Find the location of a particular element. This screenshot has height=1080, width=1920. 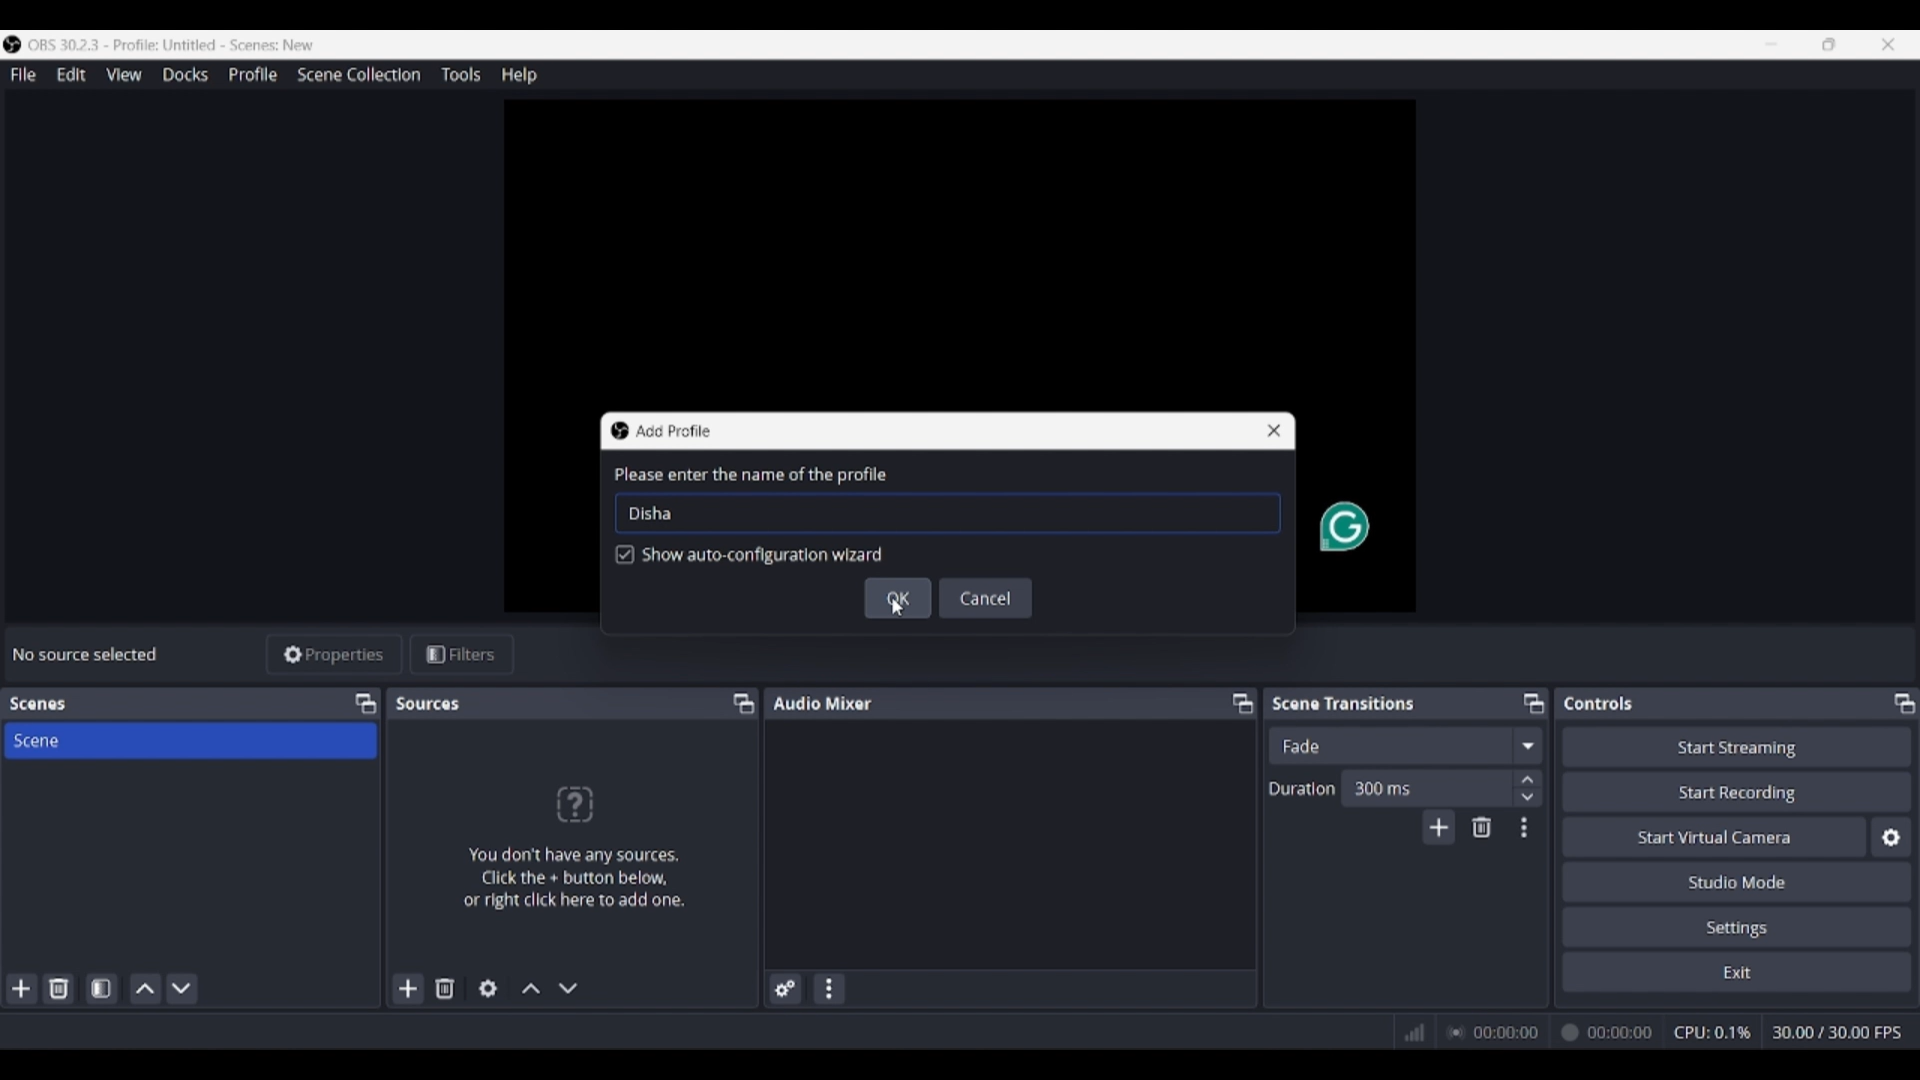

Panel title is located at coordinates (1344, 702).